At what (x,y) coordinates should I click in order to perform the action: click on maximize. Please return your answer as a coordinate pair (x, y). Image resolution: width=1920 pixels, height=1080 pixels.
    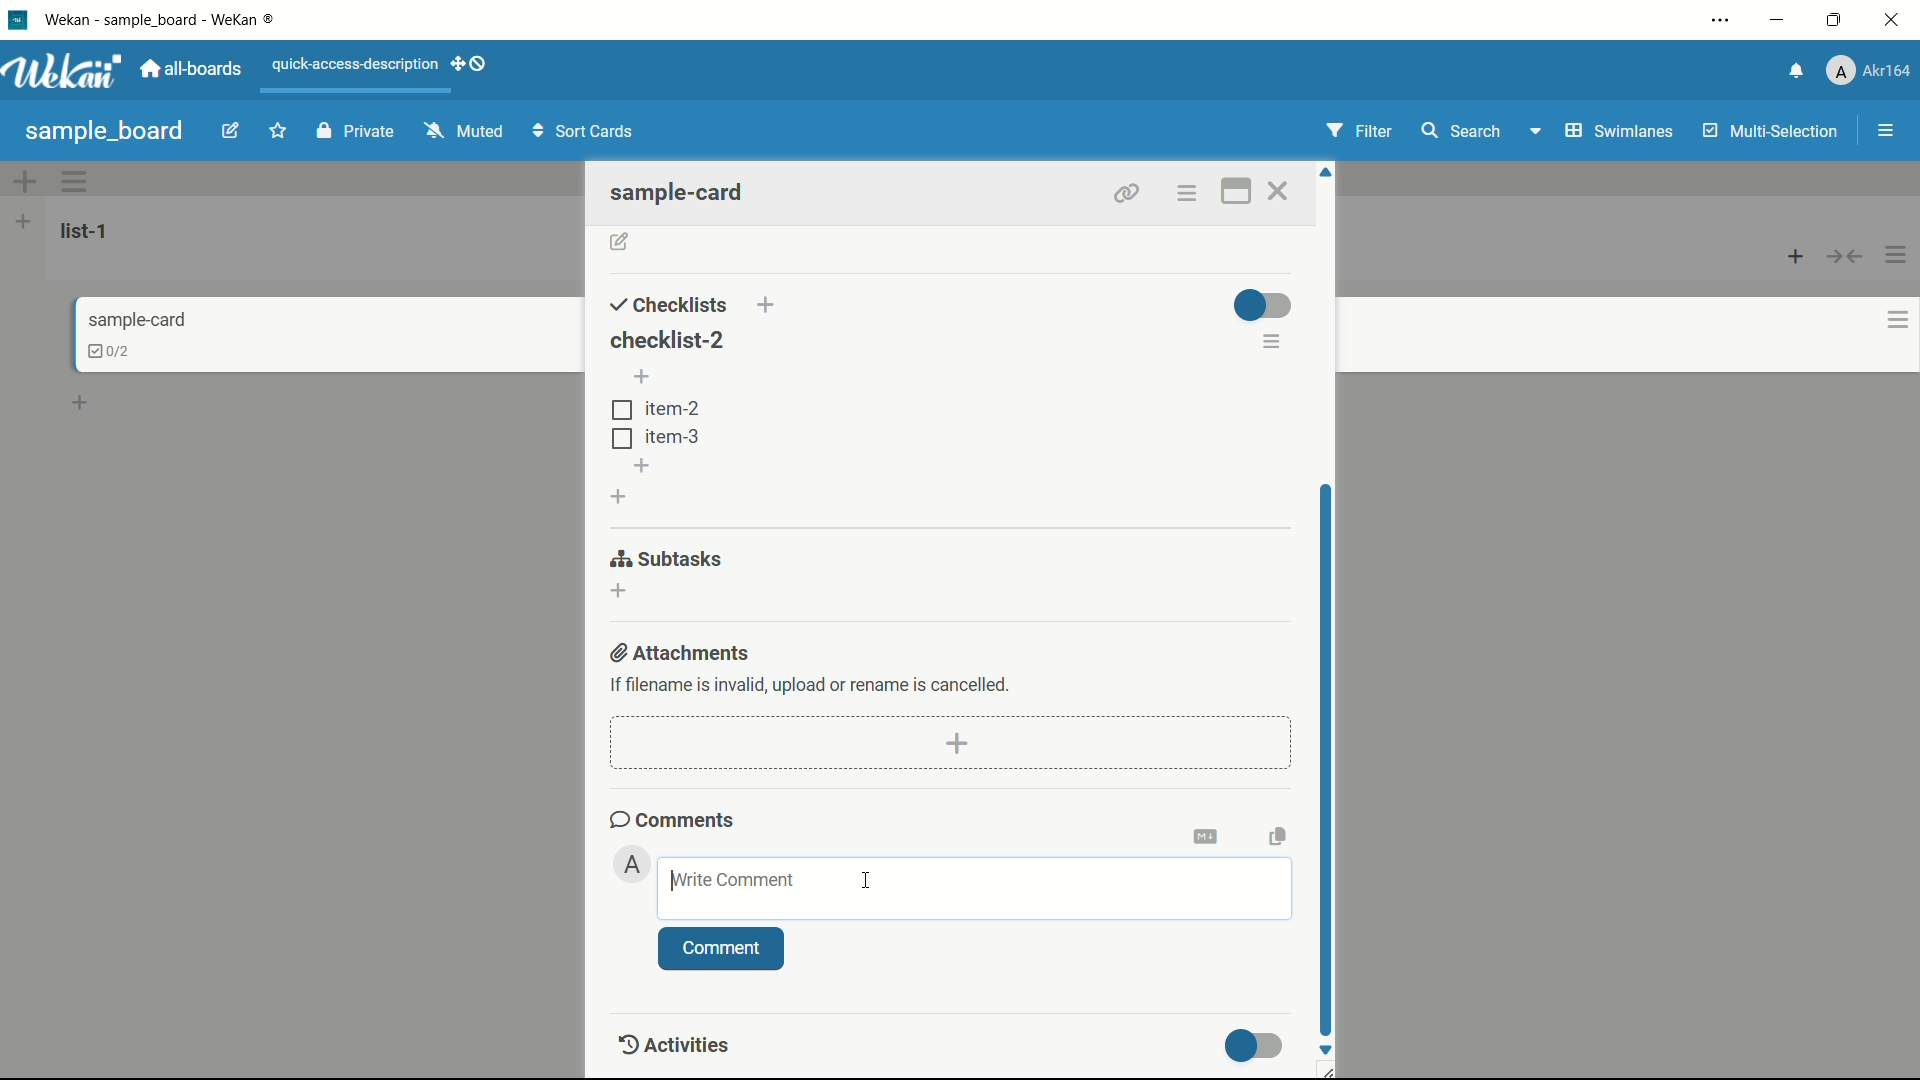
    Looking at the image, I should click on (1835, 19).